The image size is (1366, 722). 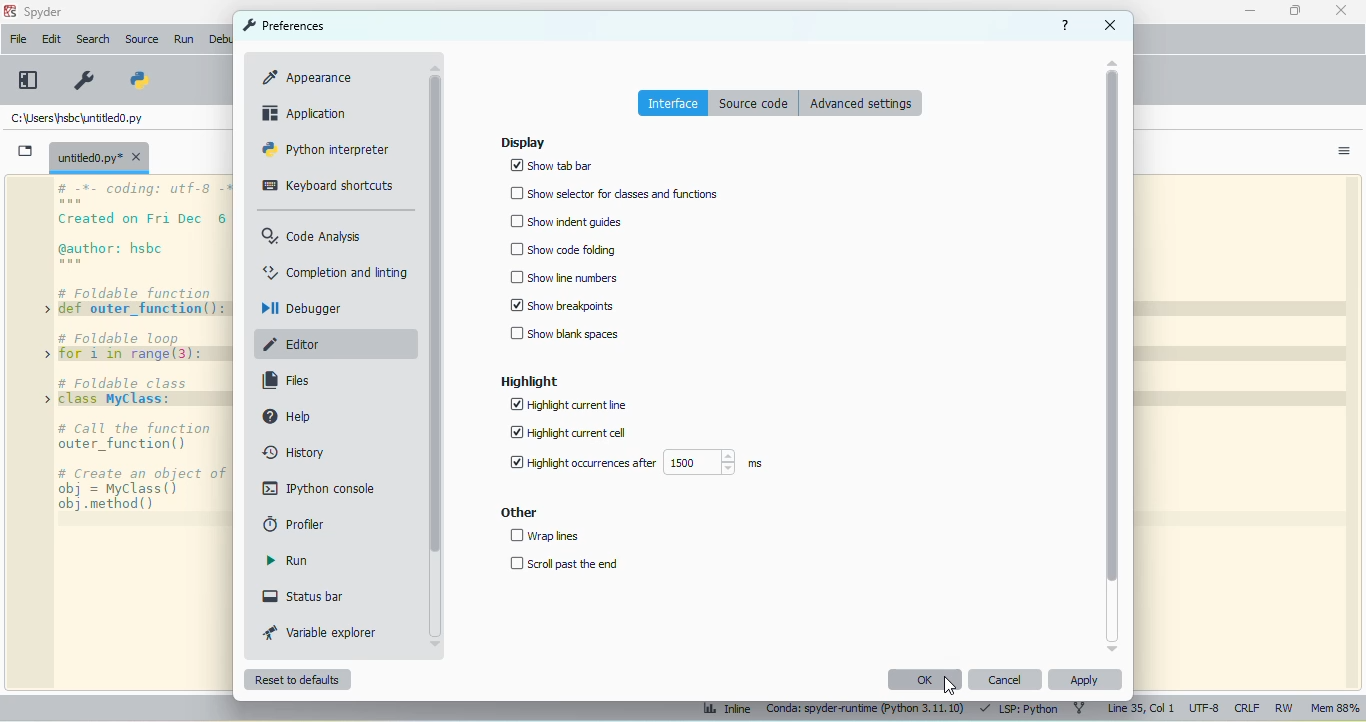 I want to click on show indent guides, so click(x=565, y=221).